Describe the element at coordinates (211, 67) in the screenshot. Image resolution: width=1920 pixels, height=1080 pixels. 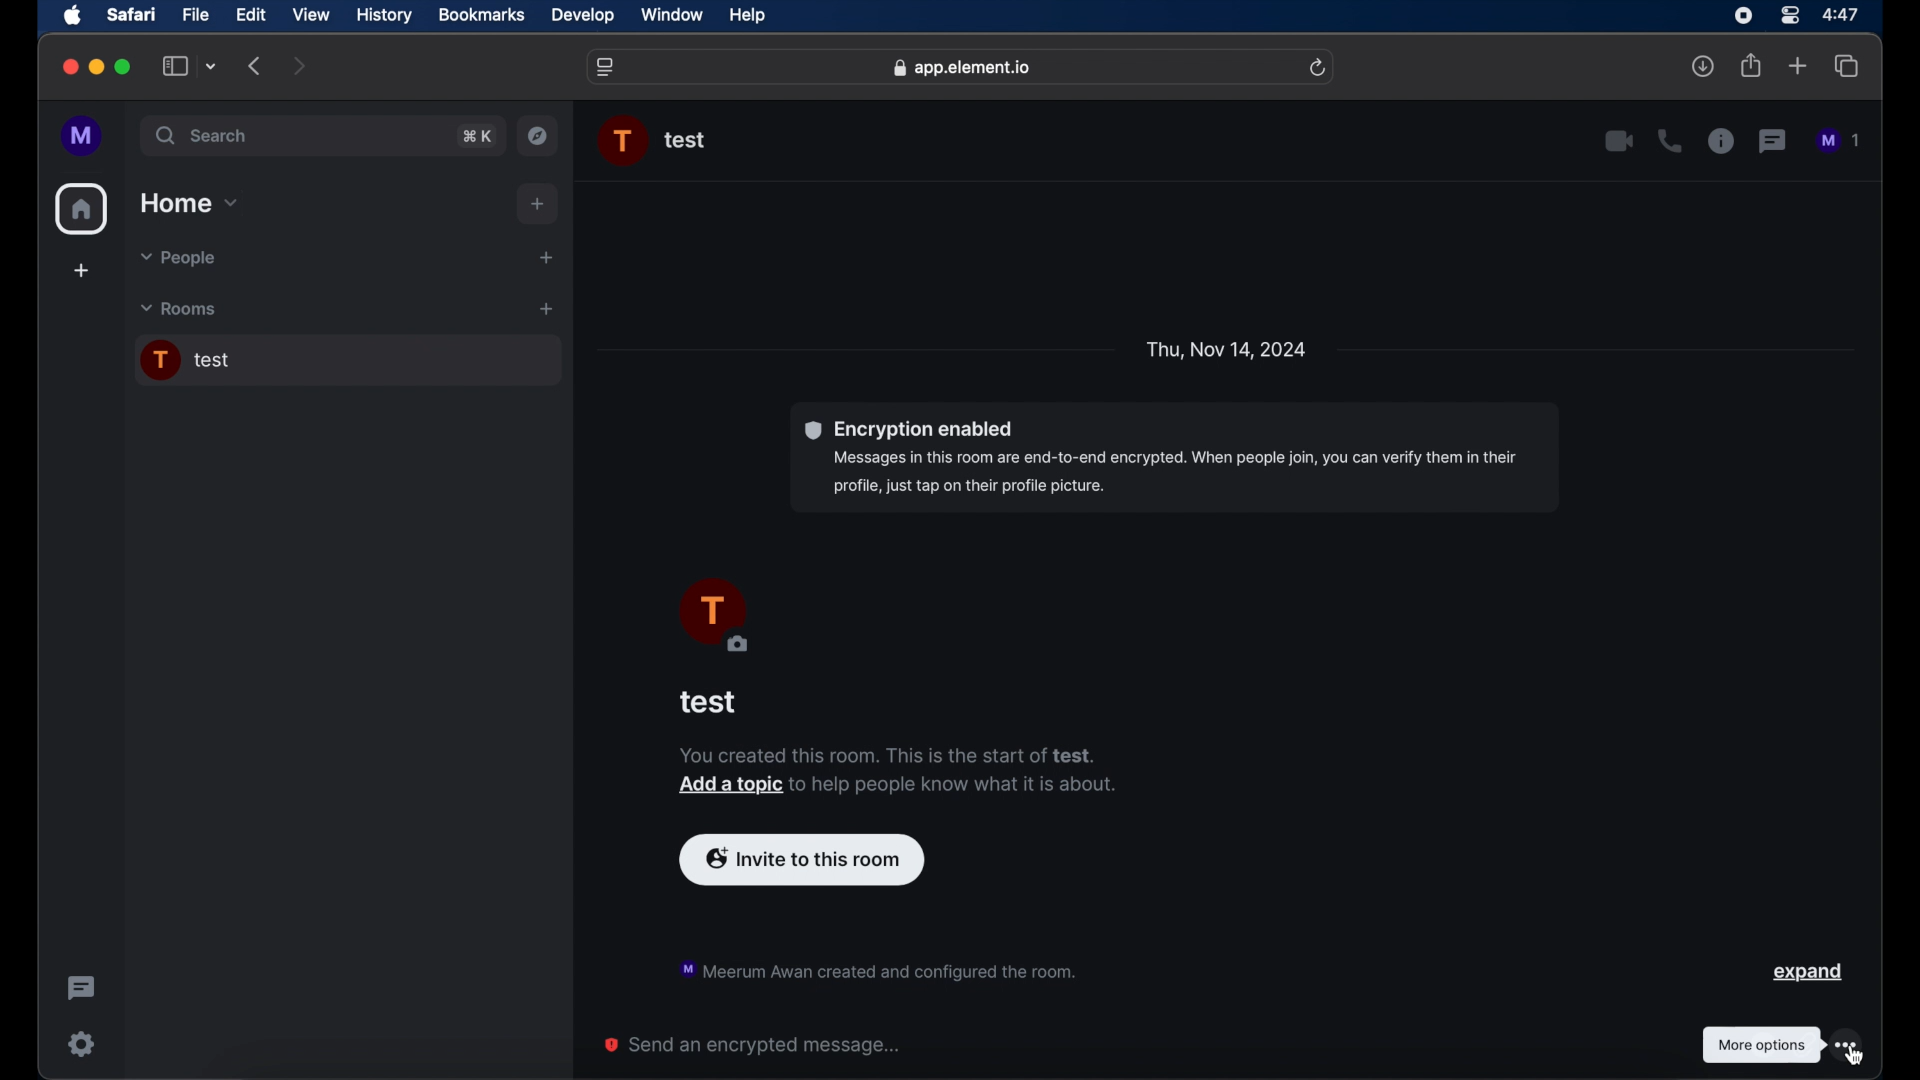
I see `tab group  picker` at that location.